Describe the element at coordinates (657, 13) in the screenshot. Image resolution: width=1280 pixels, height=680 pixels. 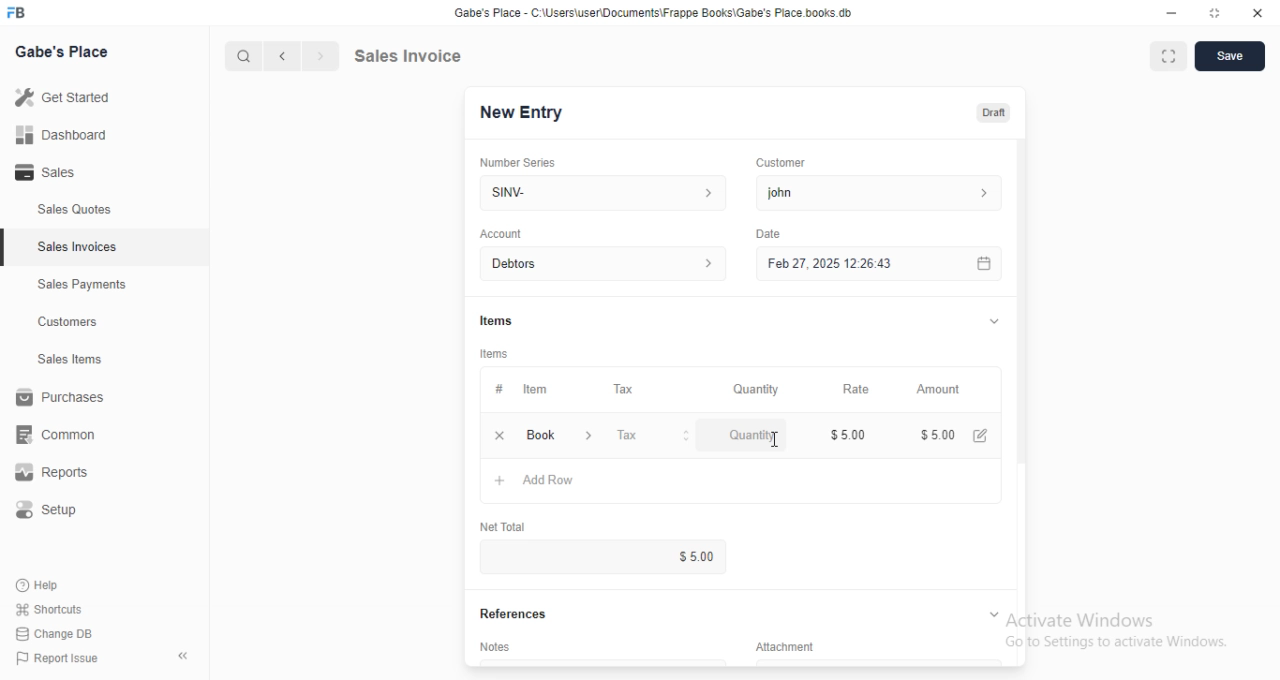
I see `Gabe's Place - C'\Users\userDocuments\Frappe Books\Gabe's Place books db` at that location.